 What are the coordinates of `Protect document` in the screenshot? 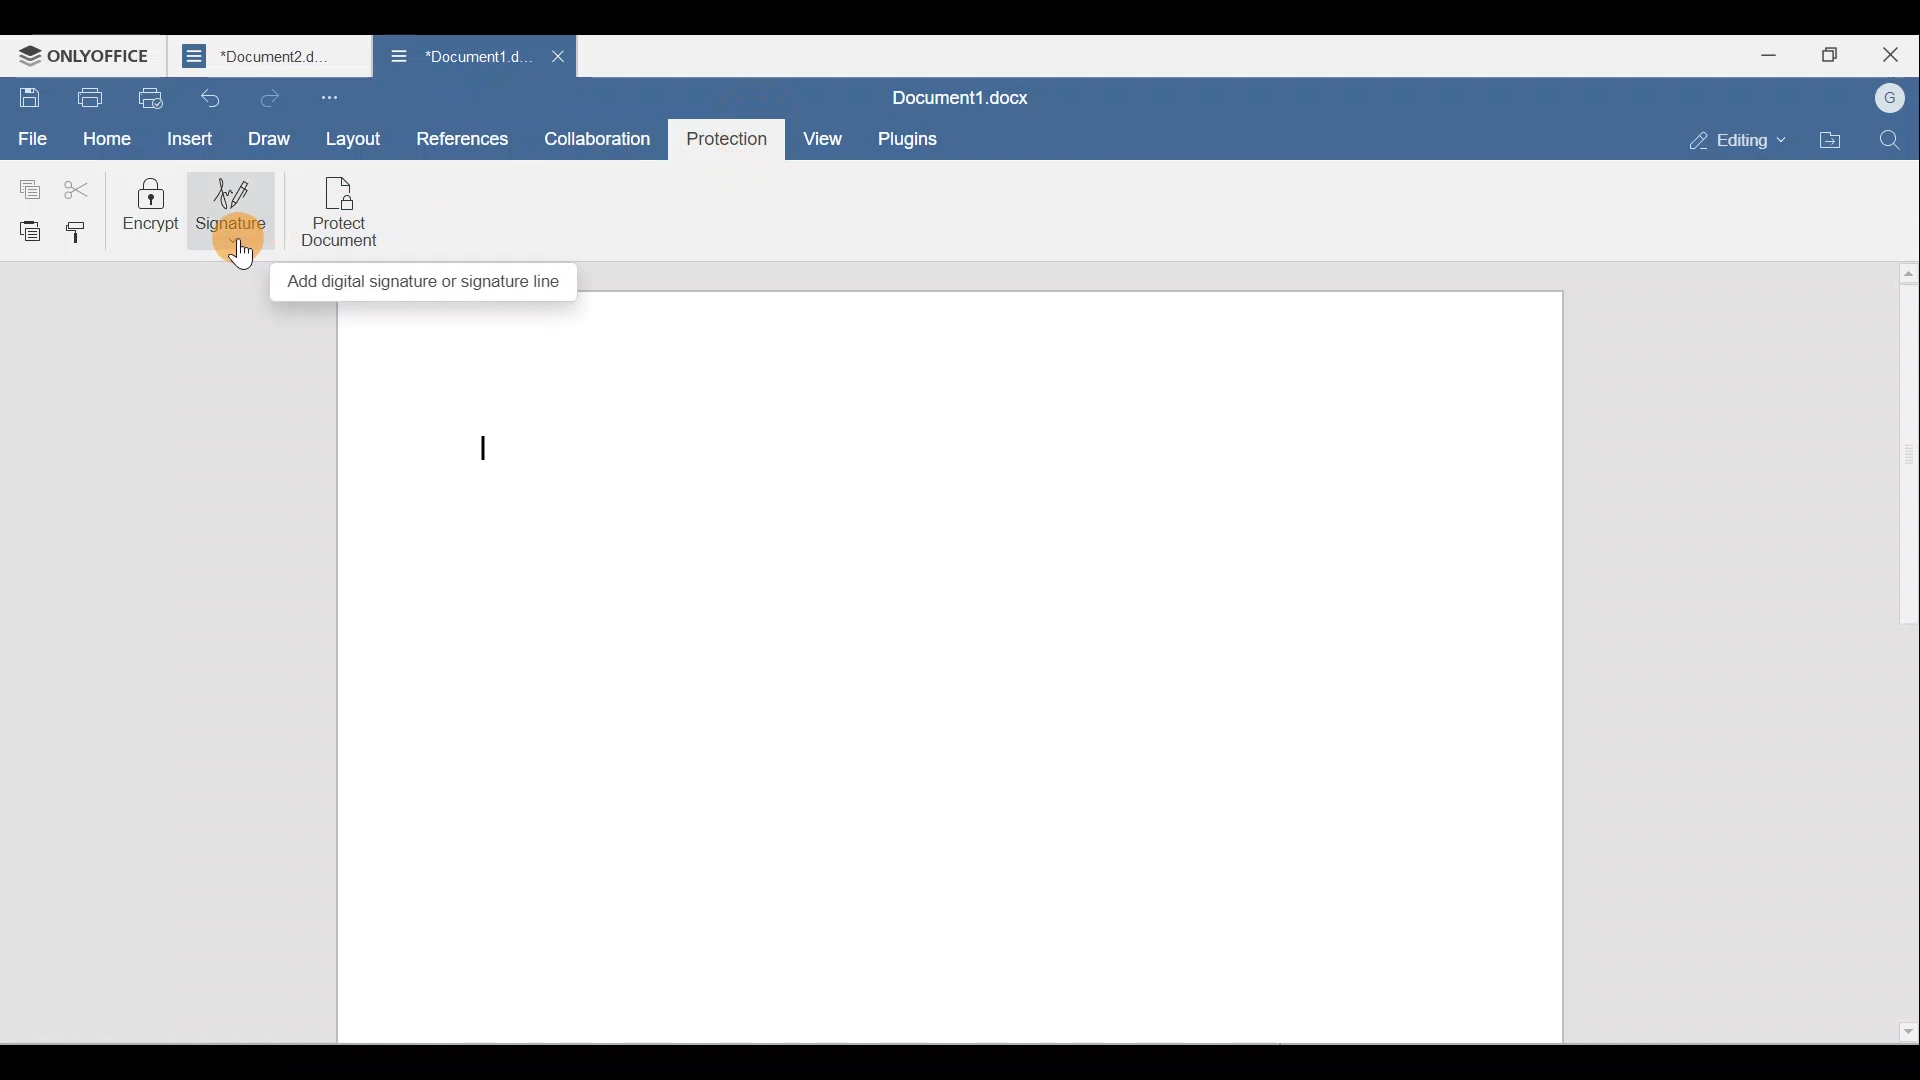 It's located at (341, 208).